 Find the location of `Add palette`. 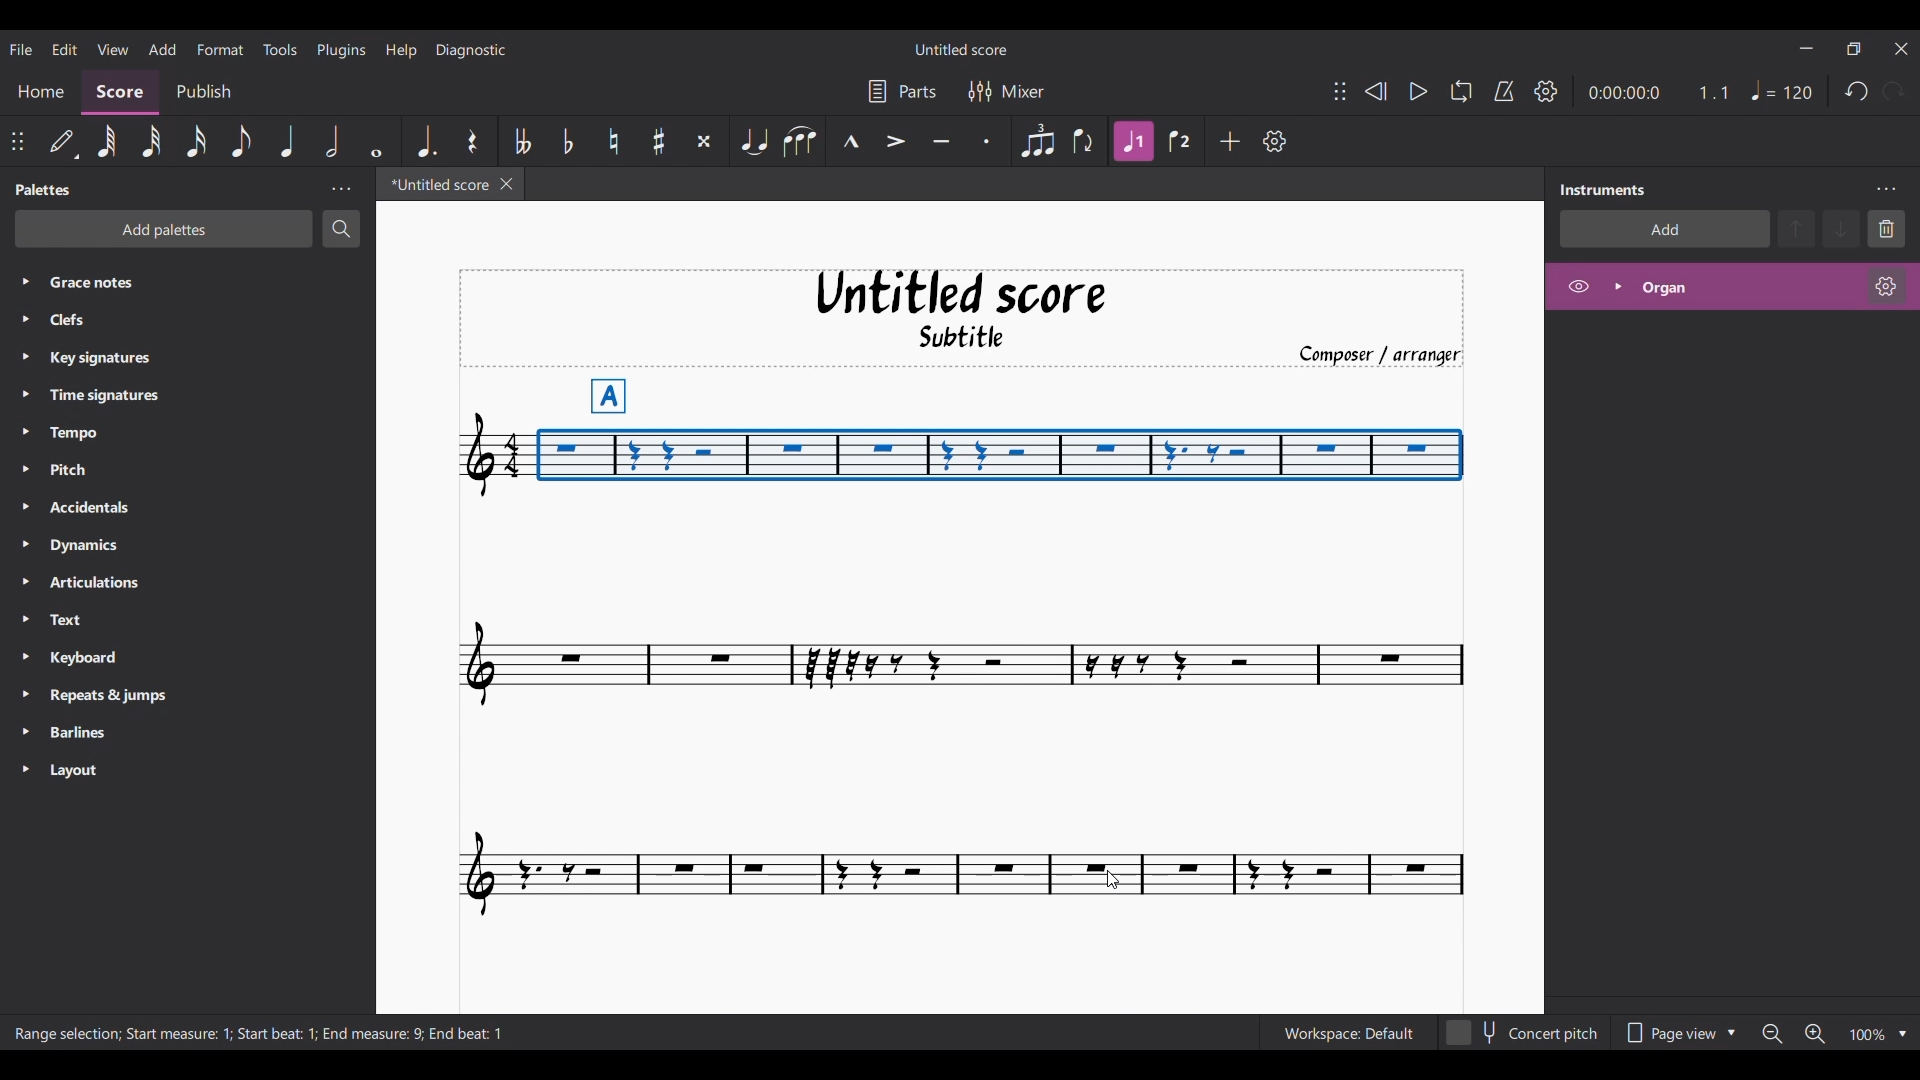

Add palette is located at coordinates (164, 229).